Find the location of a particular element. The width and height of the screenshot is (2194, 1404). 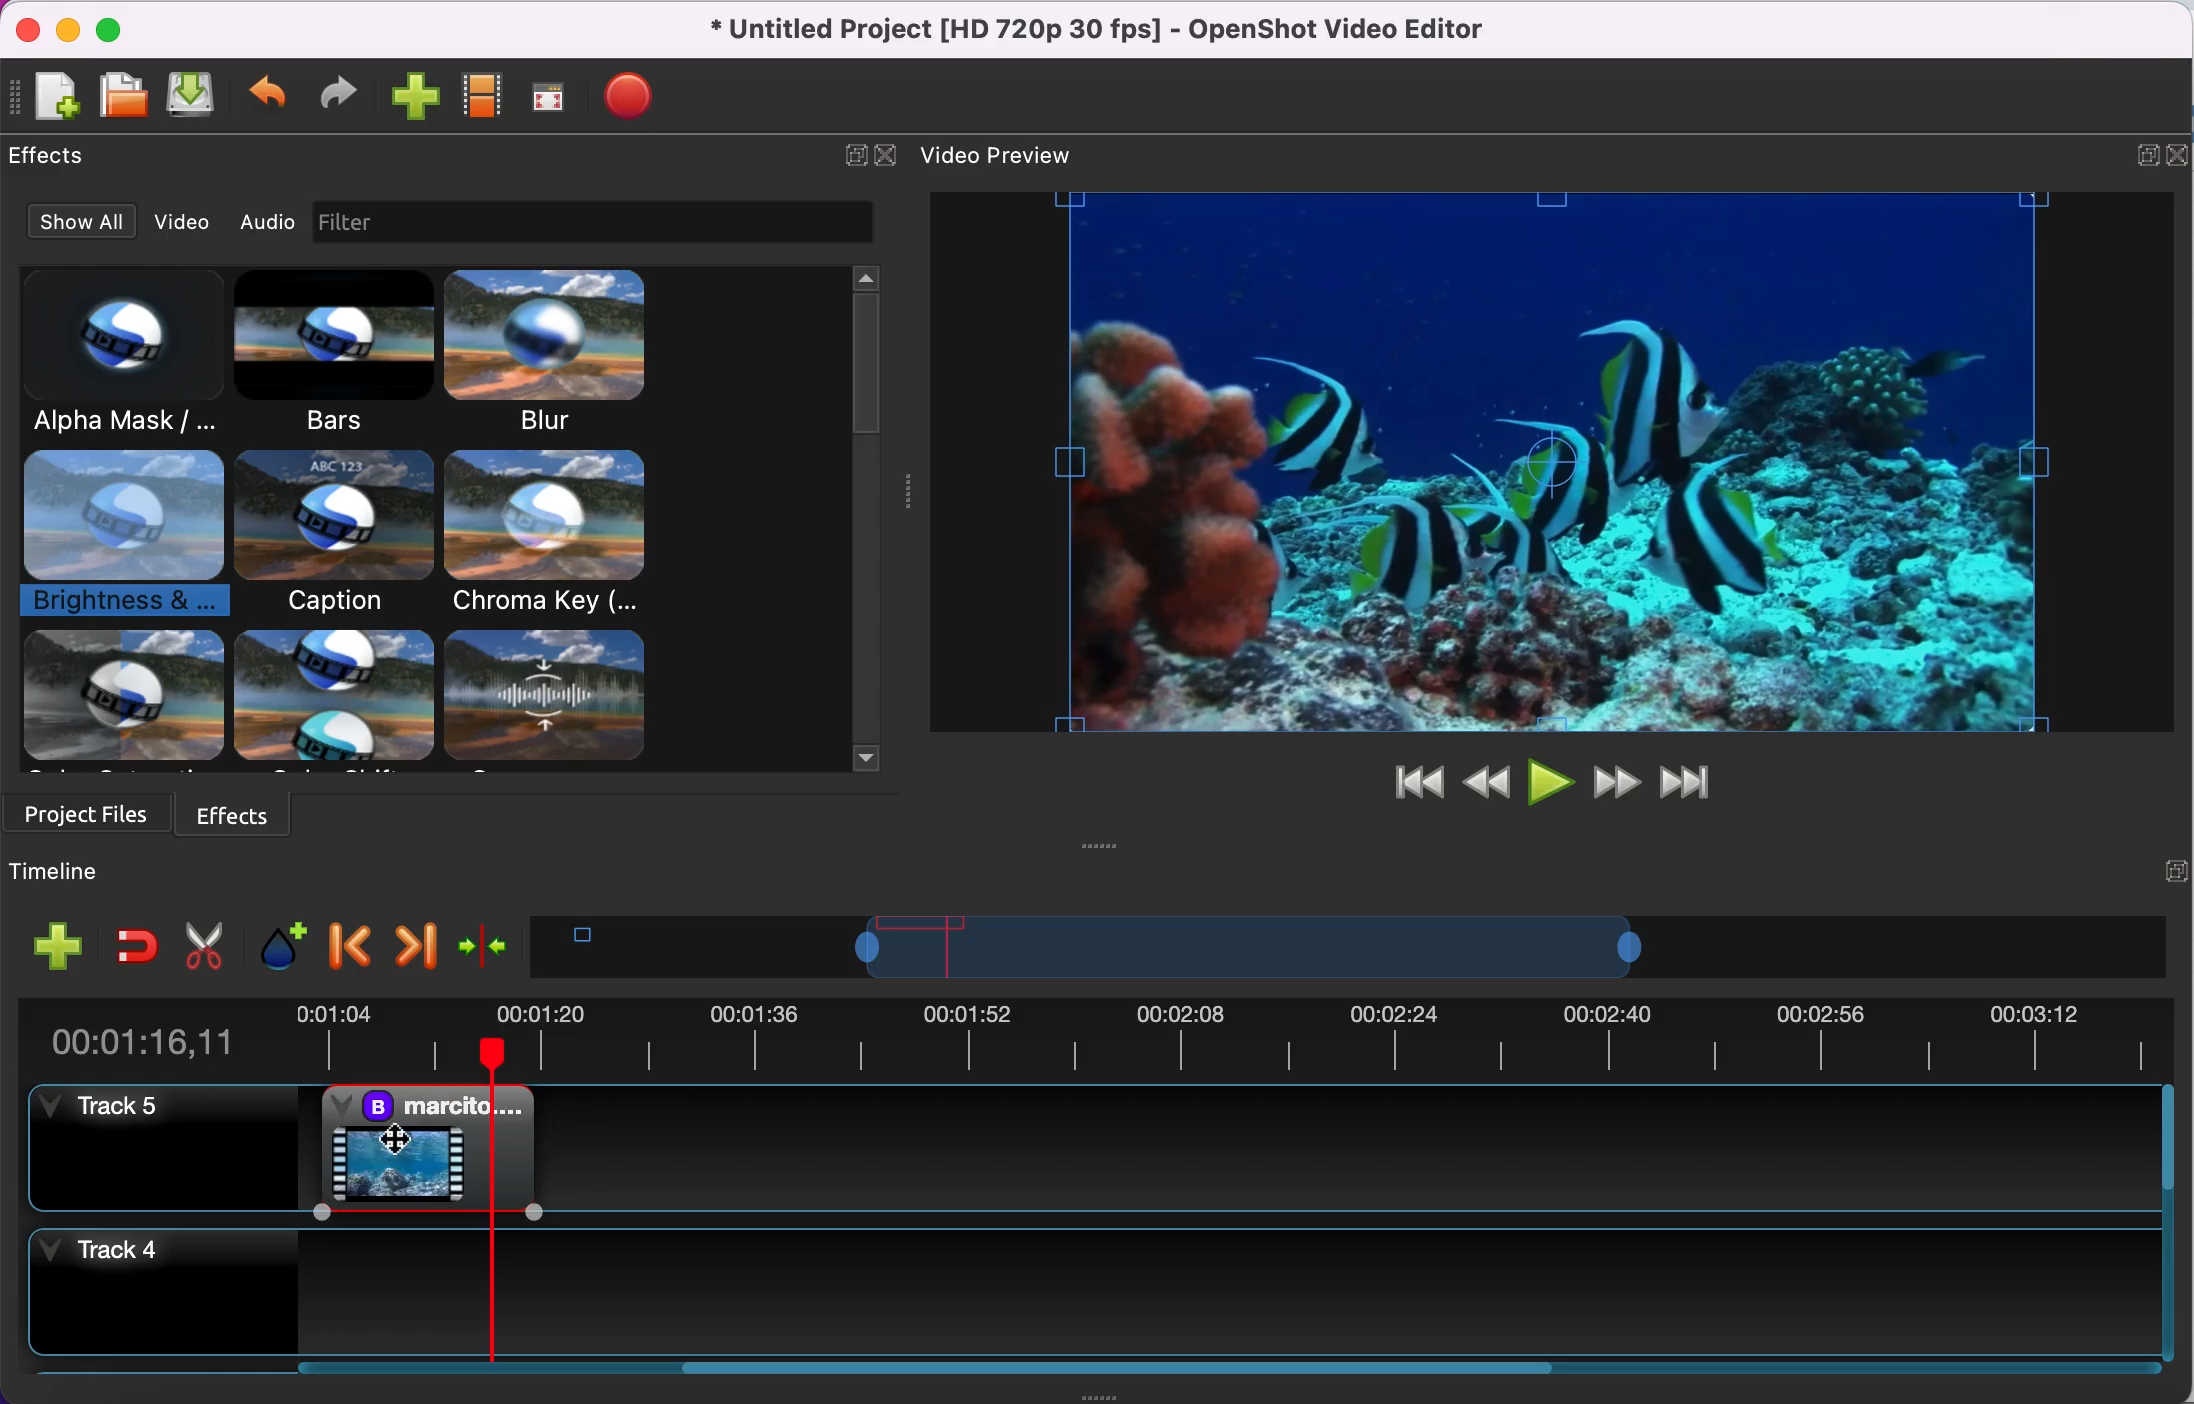

choose profile is located at coordinates (481, 97).